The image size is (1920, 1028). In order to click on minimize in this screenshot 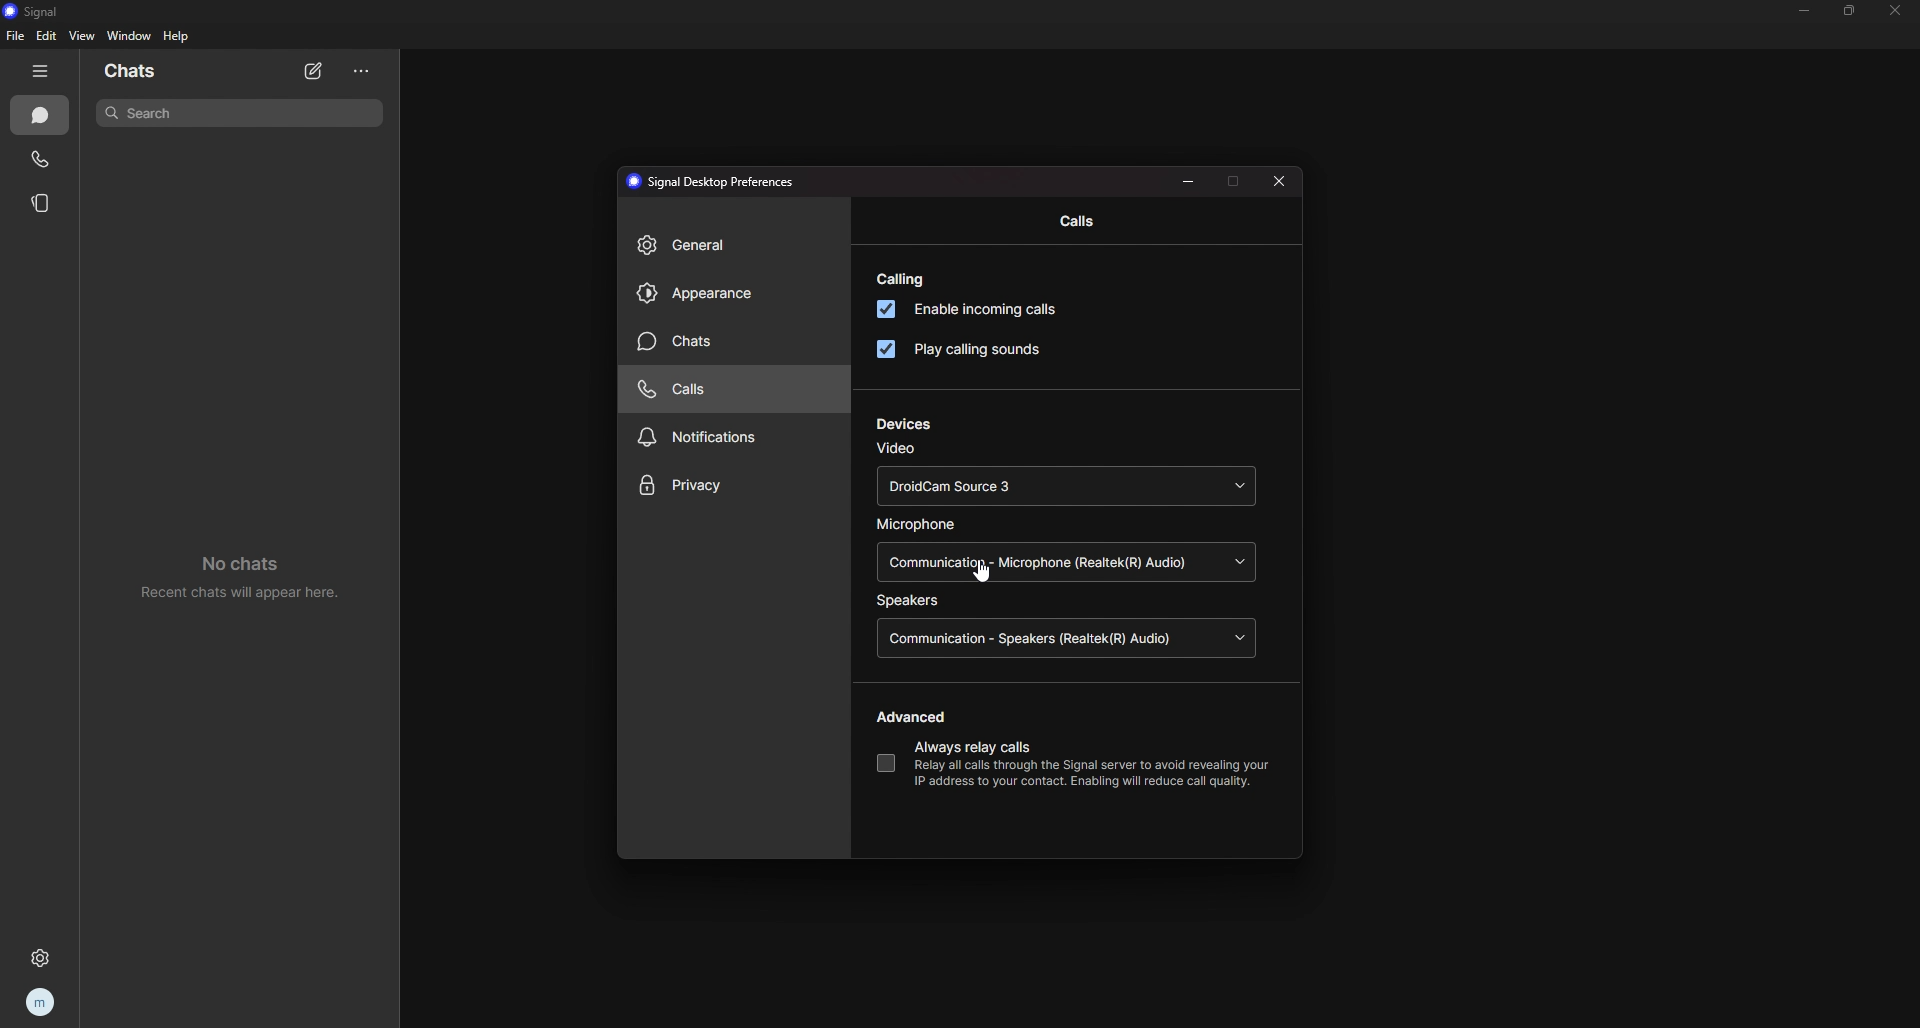, I will do `click(1804, 10)`.